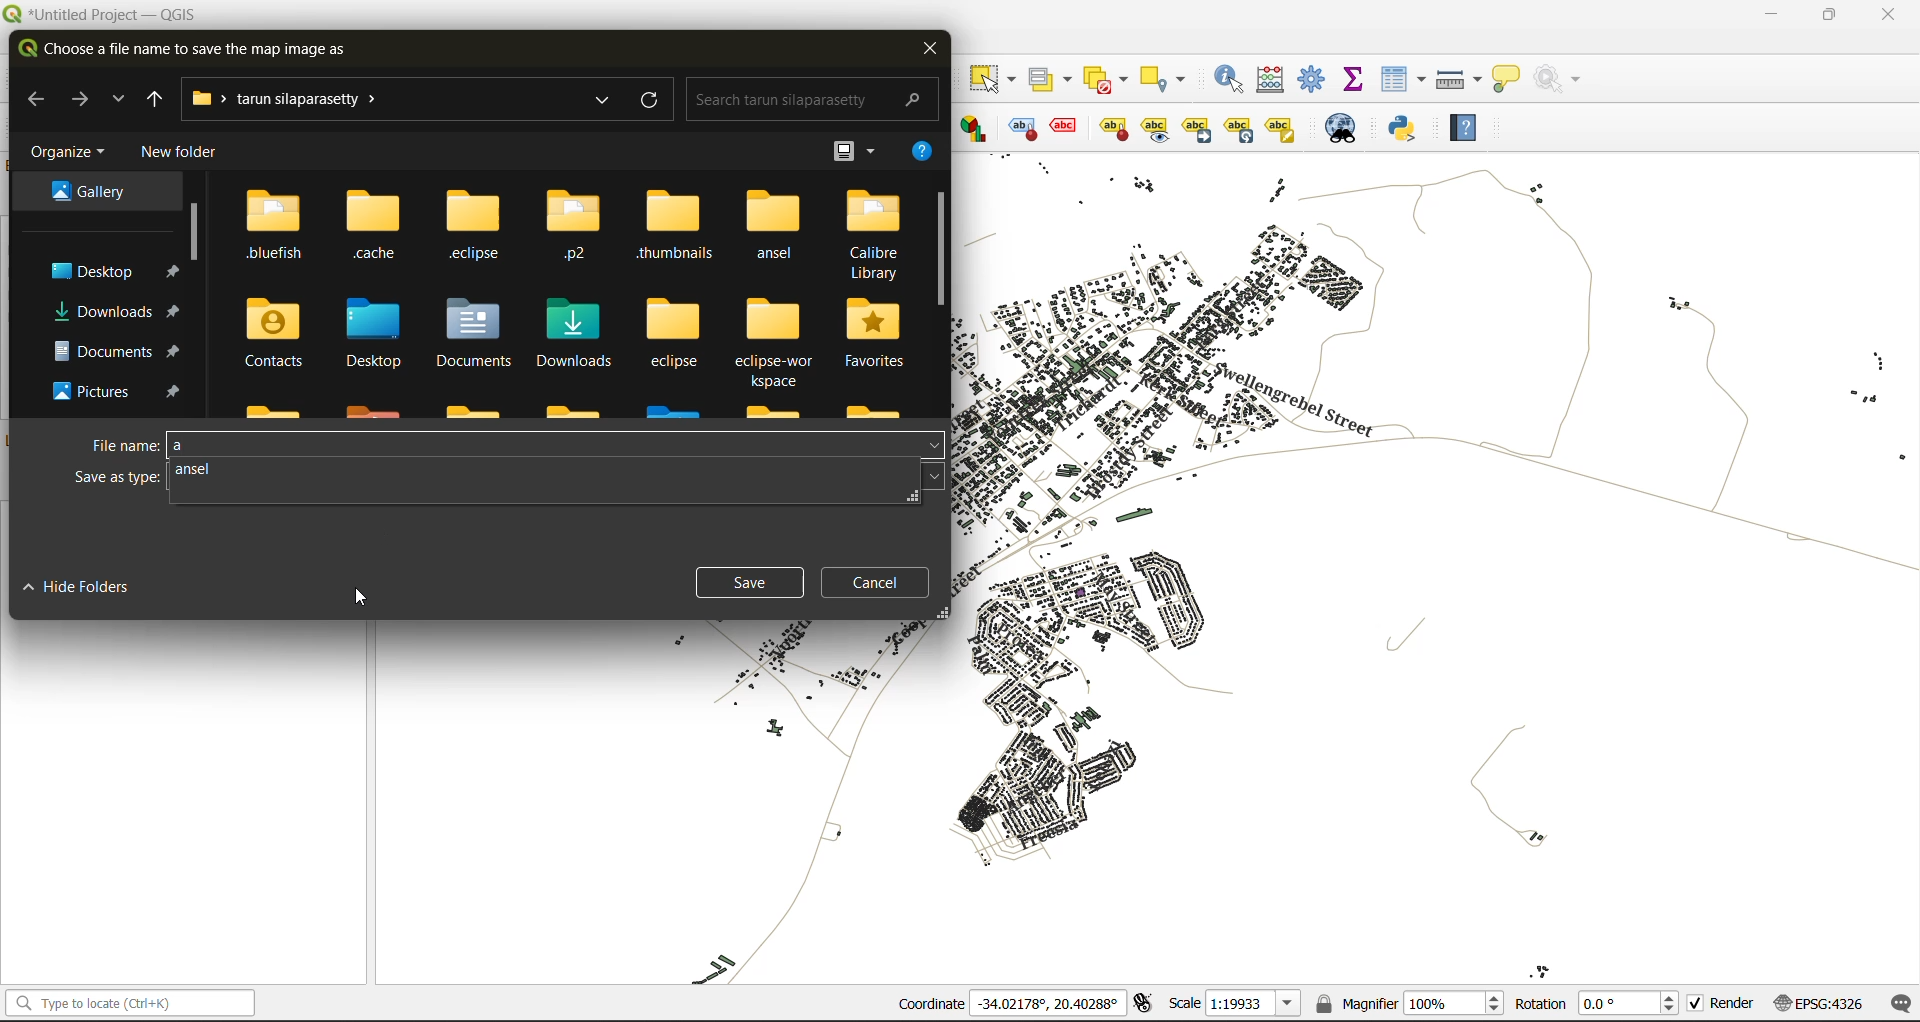  Describe the element at coordinates (187, 51) in the screenshot. I see `choose a file name` at that location.